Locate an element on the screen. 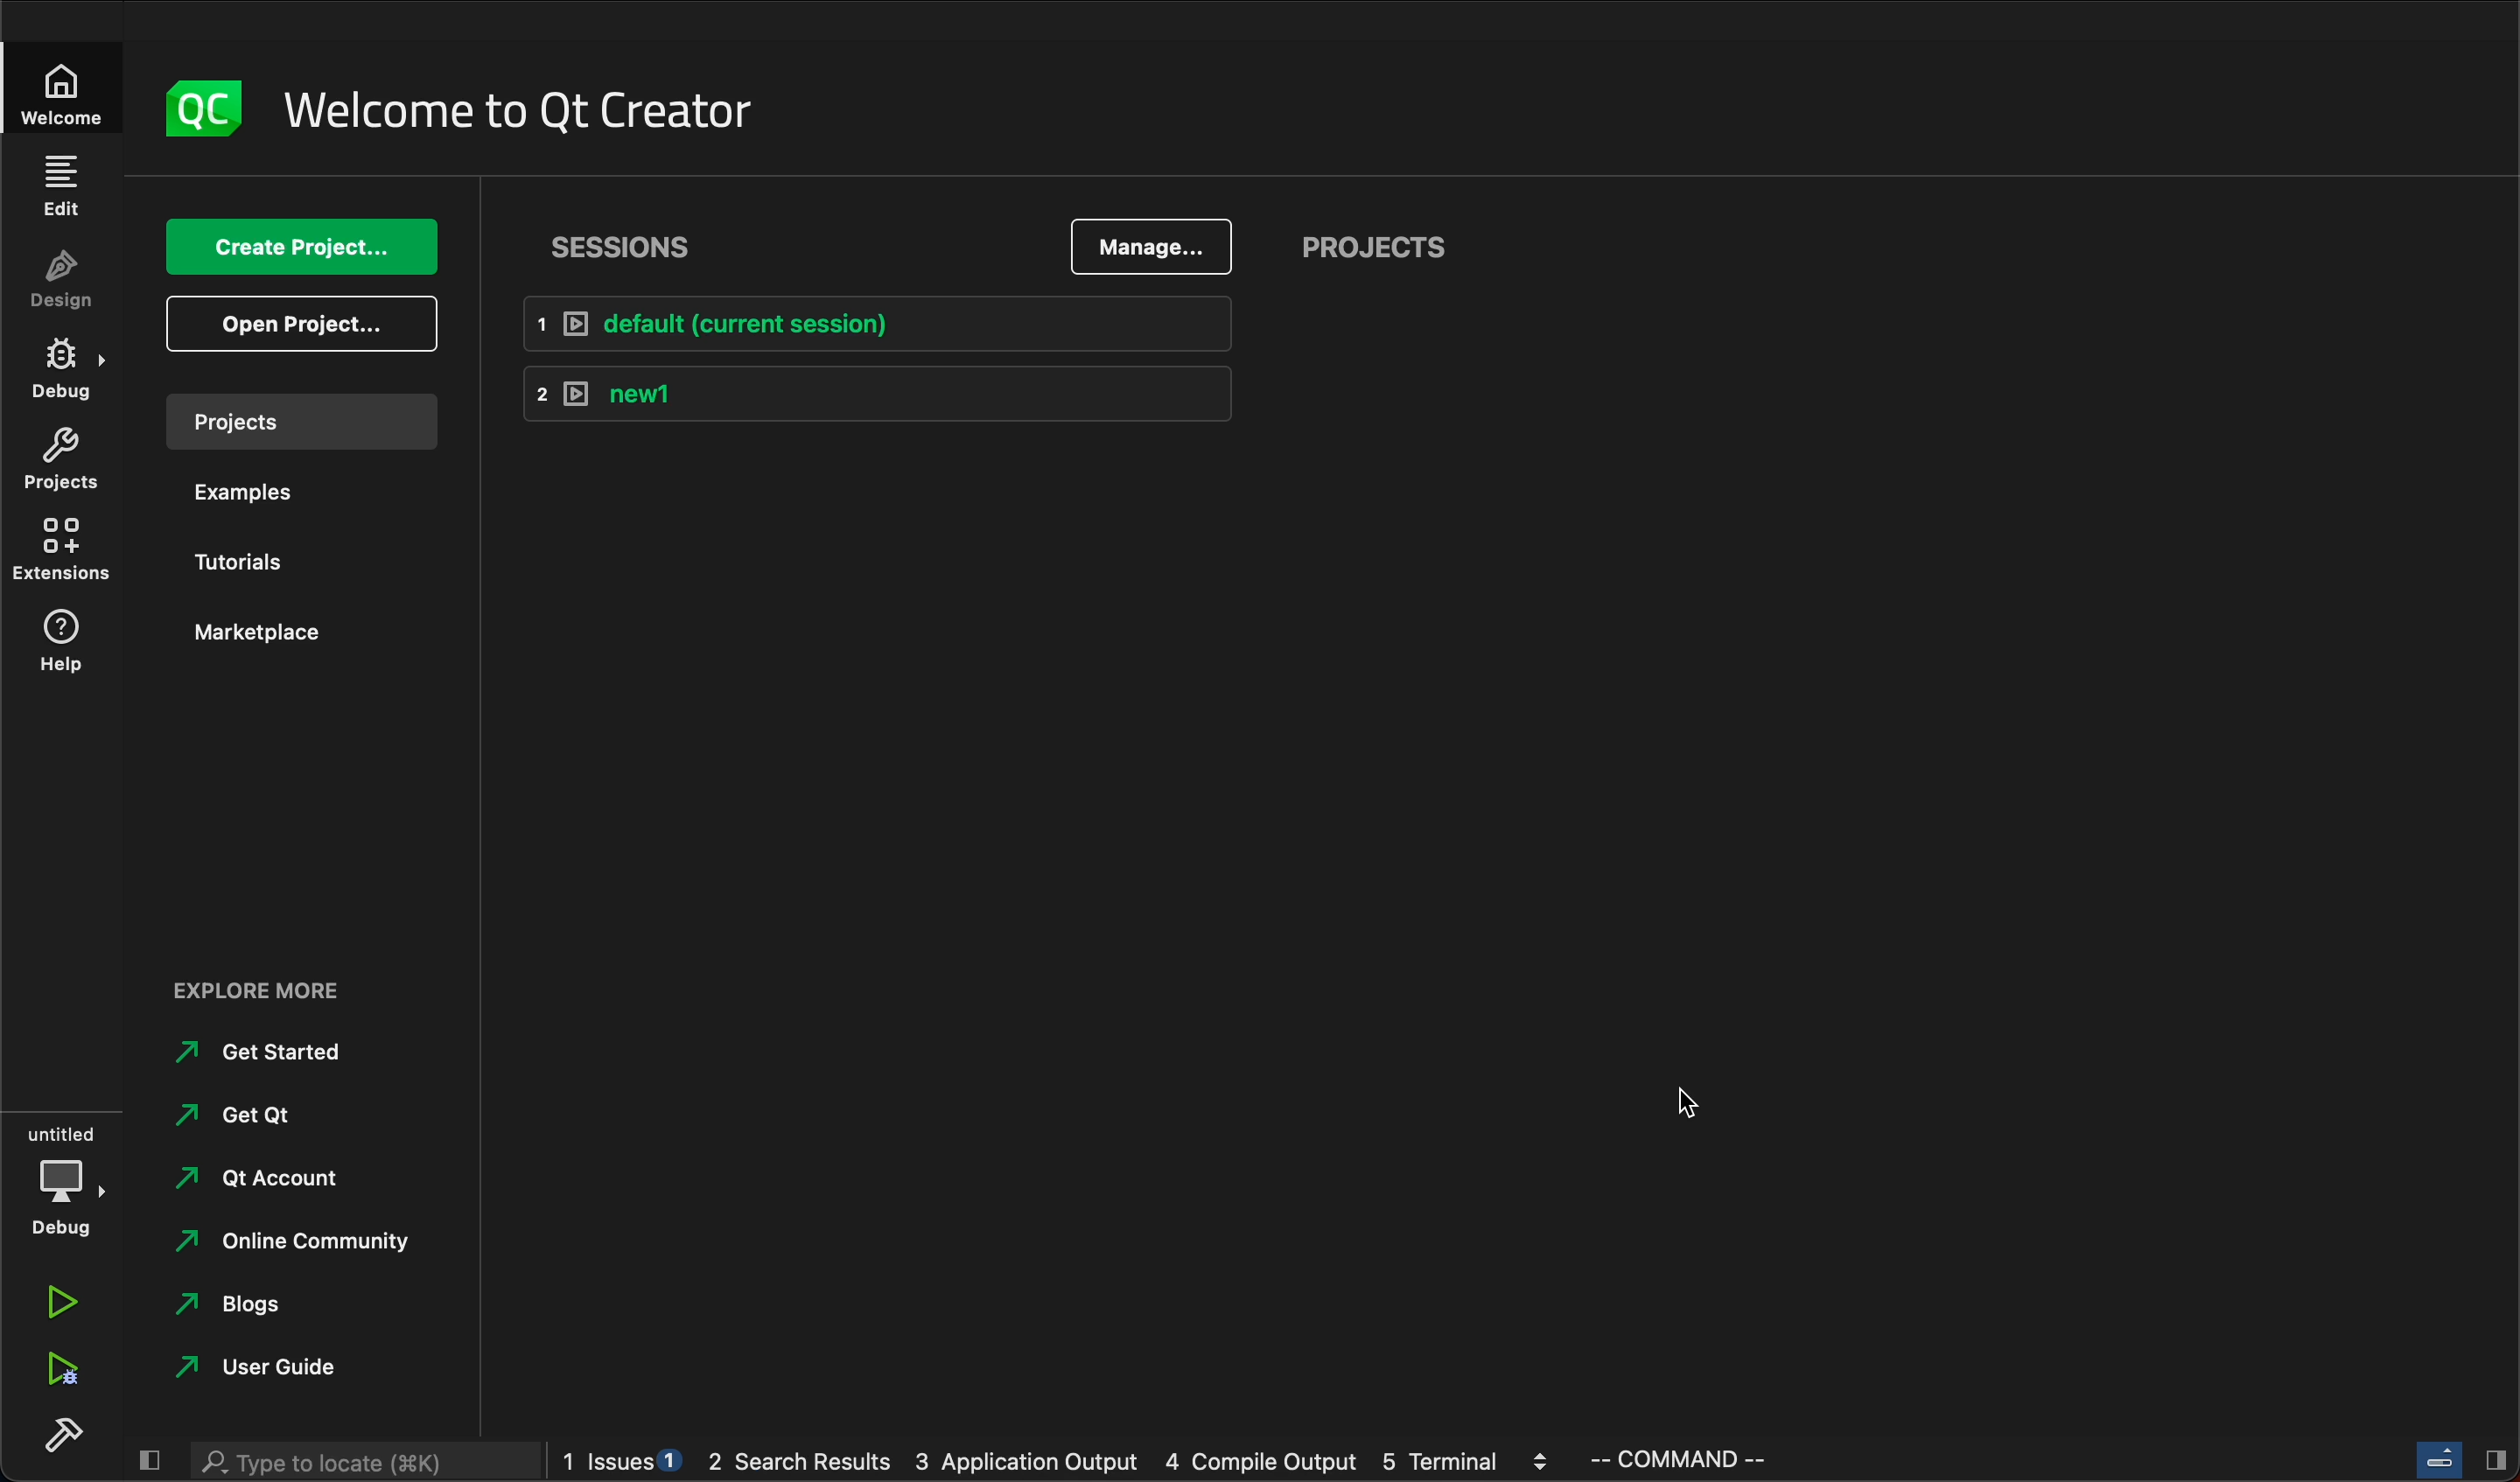 This screenshot has width=2520, height=1482. explore is located at coordinates (262, 989).